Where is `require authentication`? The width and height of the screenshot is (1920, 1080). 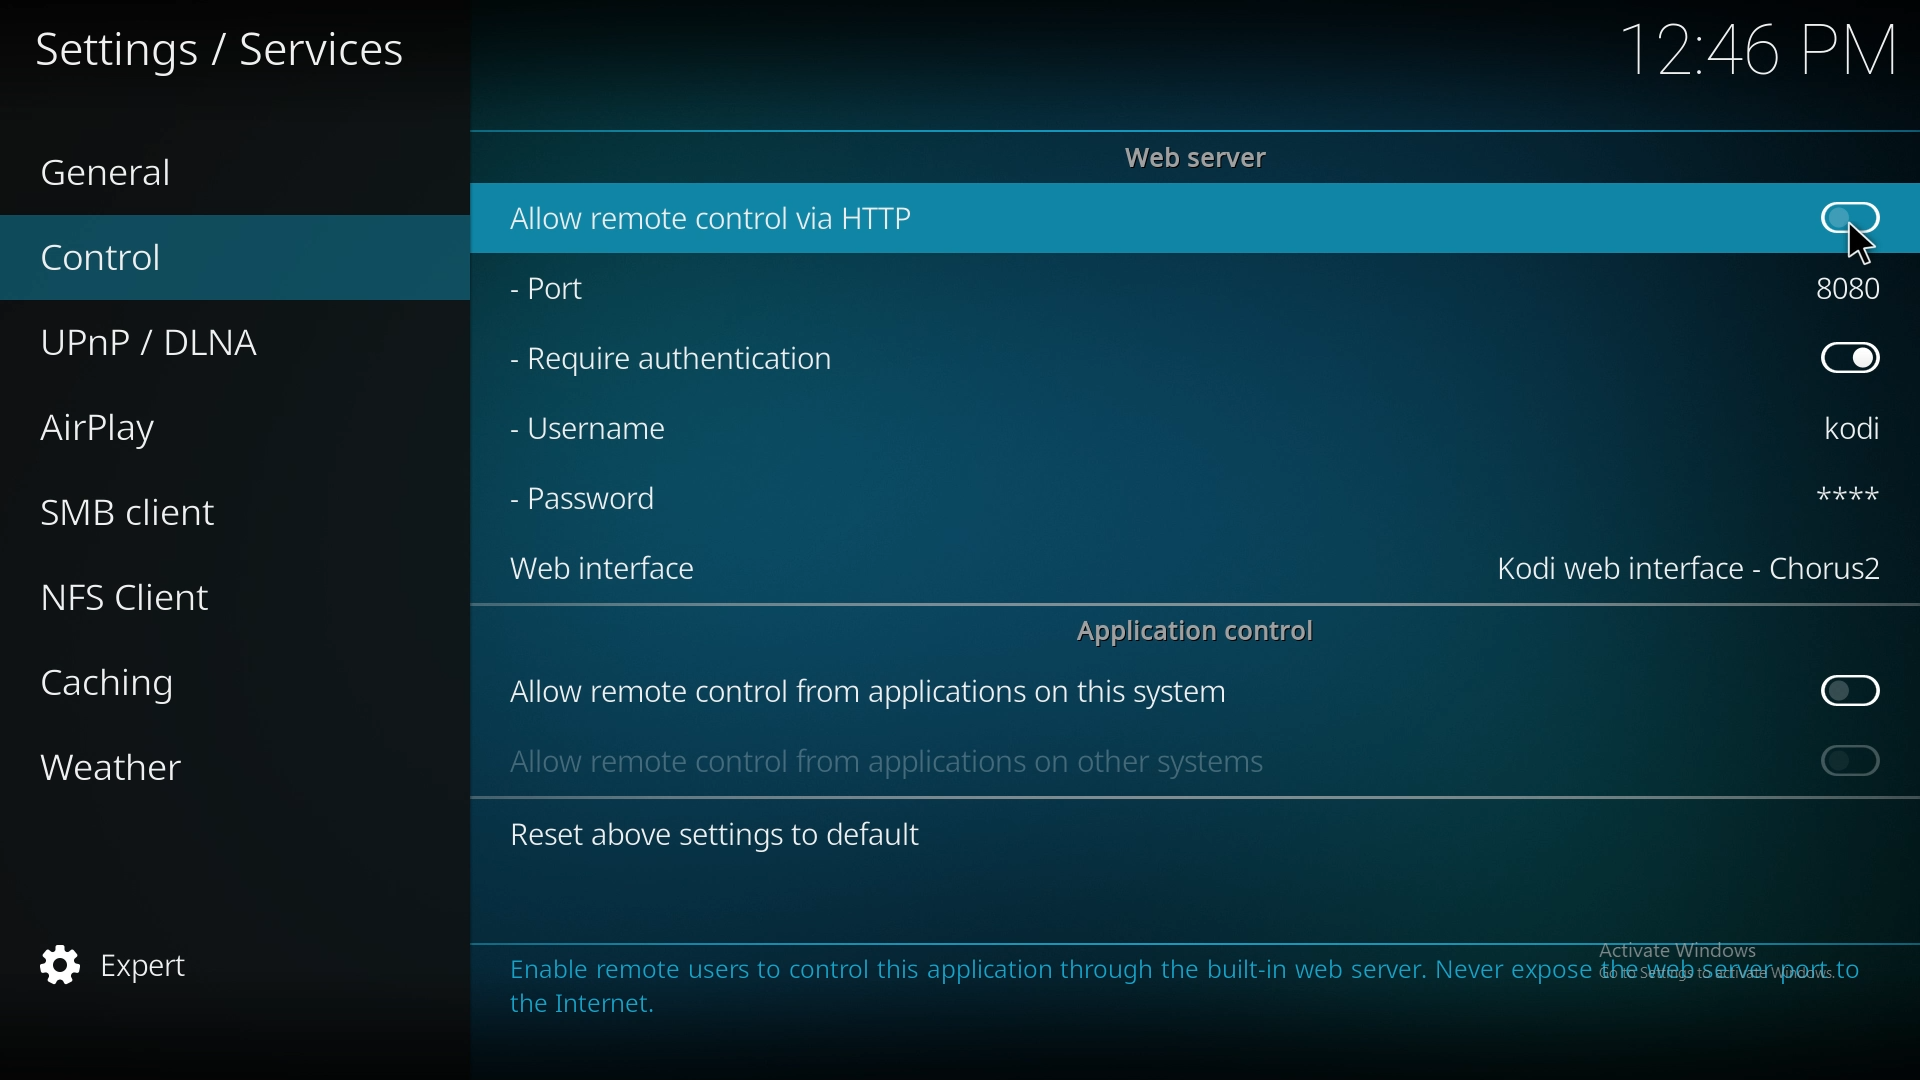 require authentication is located at coordinates (675, 360).